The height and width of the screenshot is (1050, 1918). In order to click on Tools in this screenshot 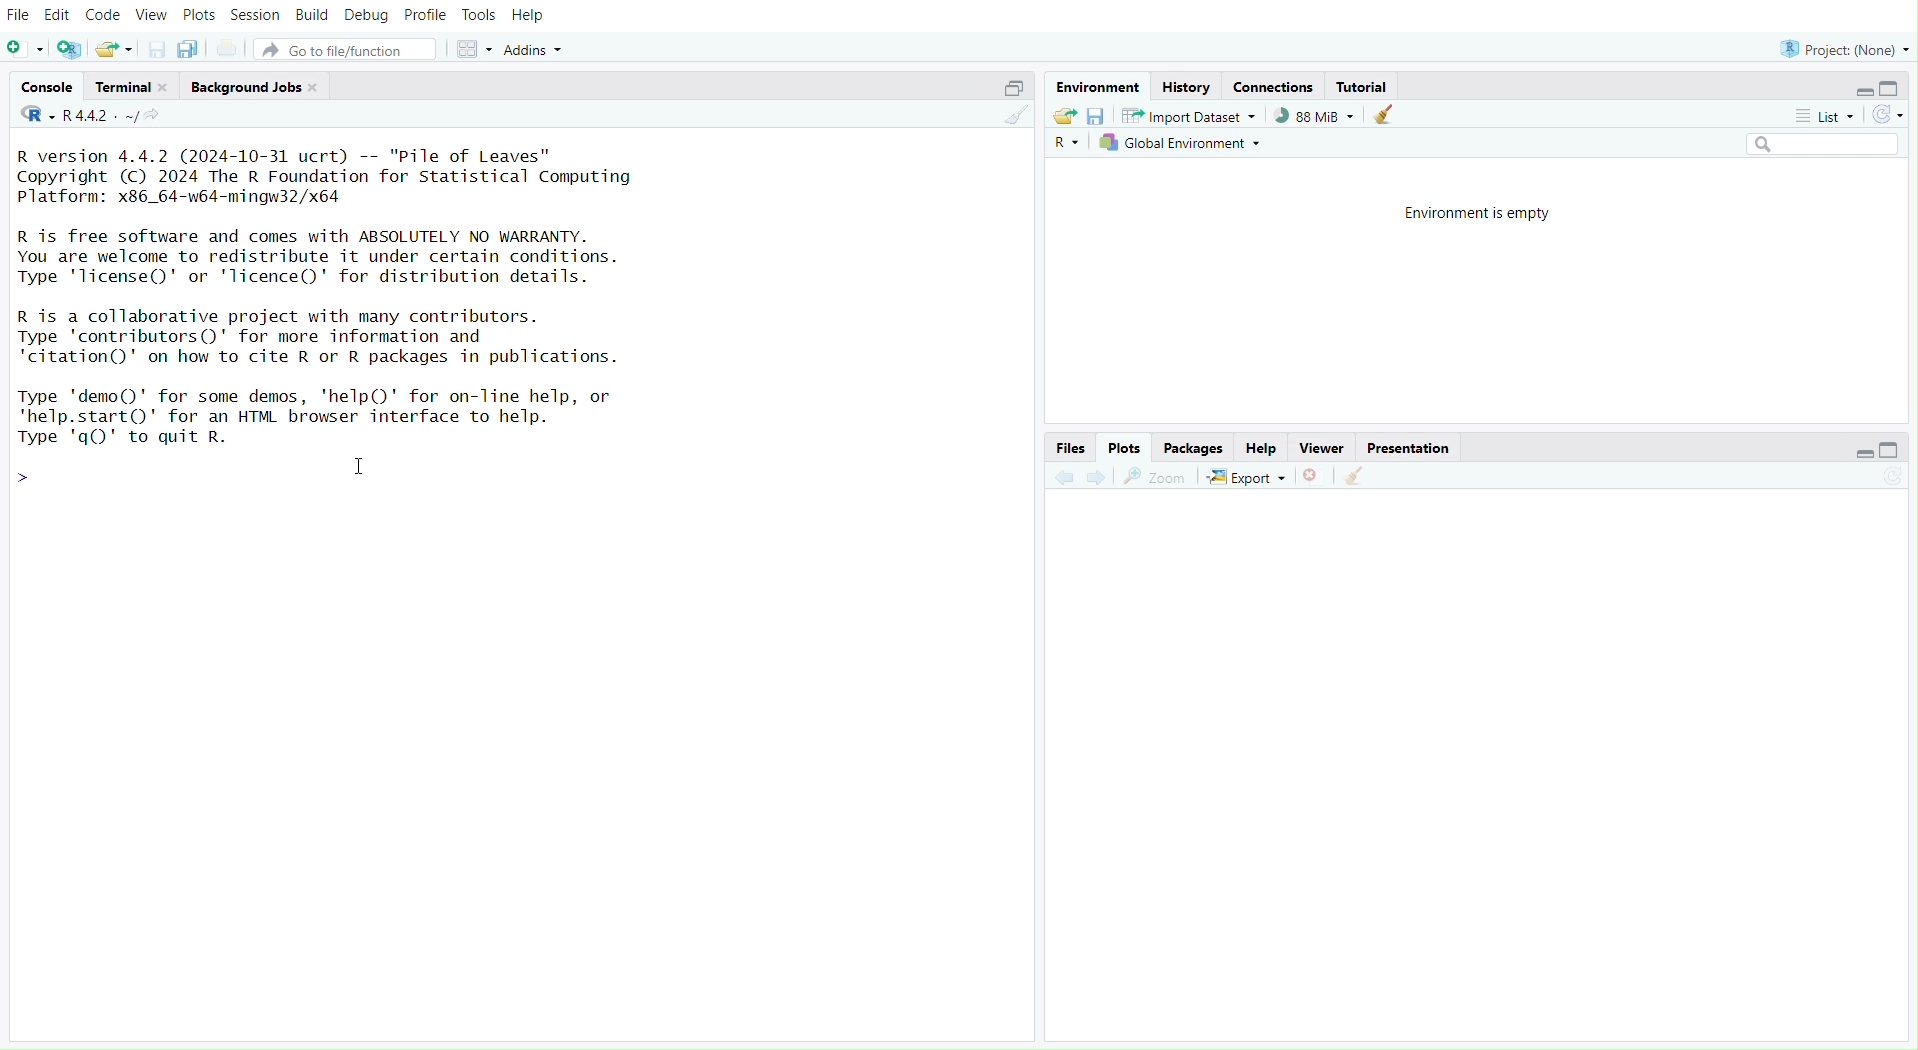, I will do `click(474, 14)`.